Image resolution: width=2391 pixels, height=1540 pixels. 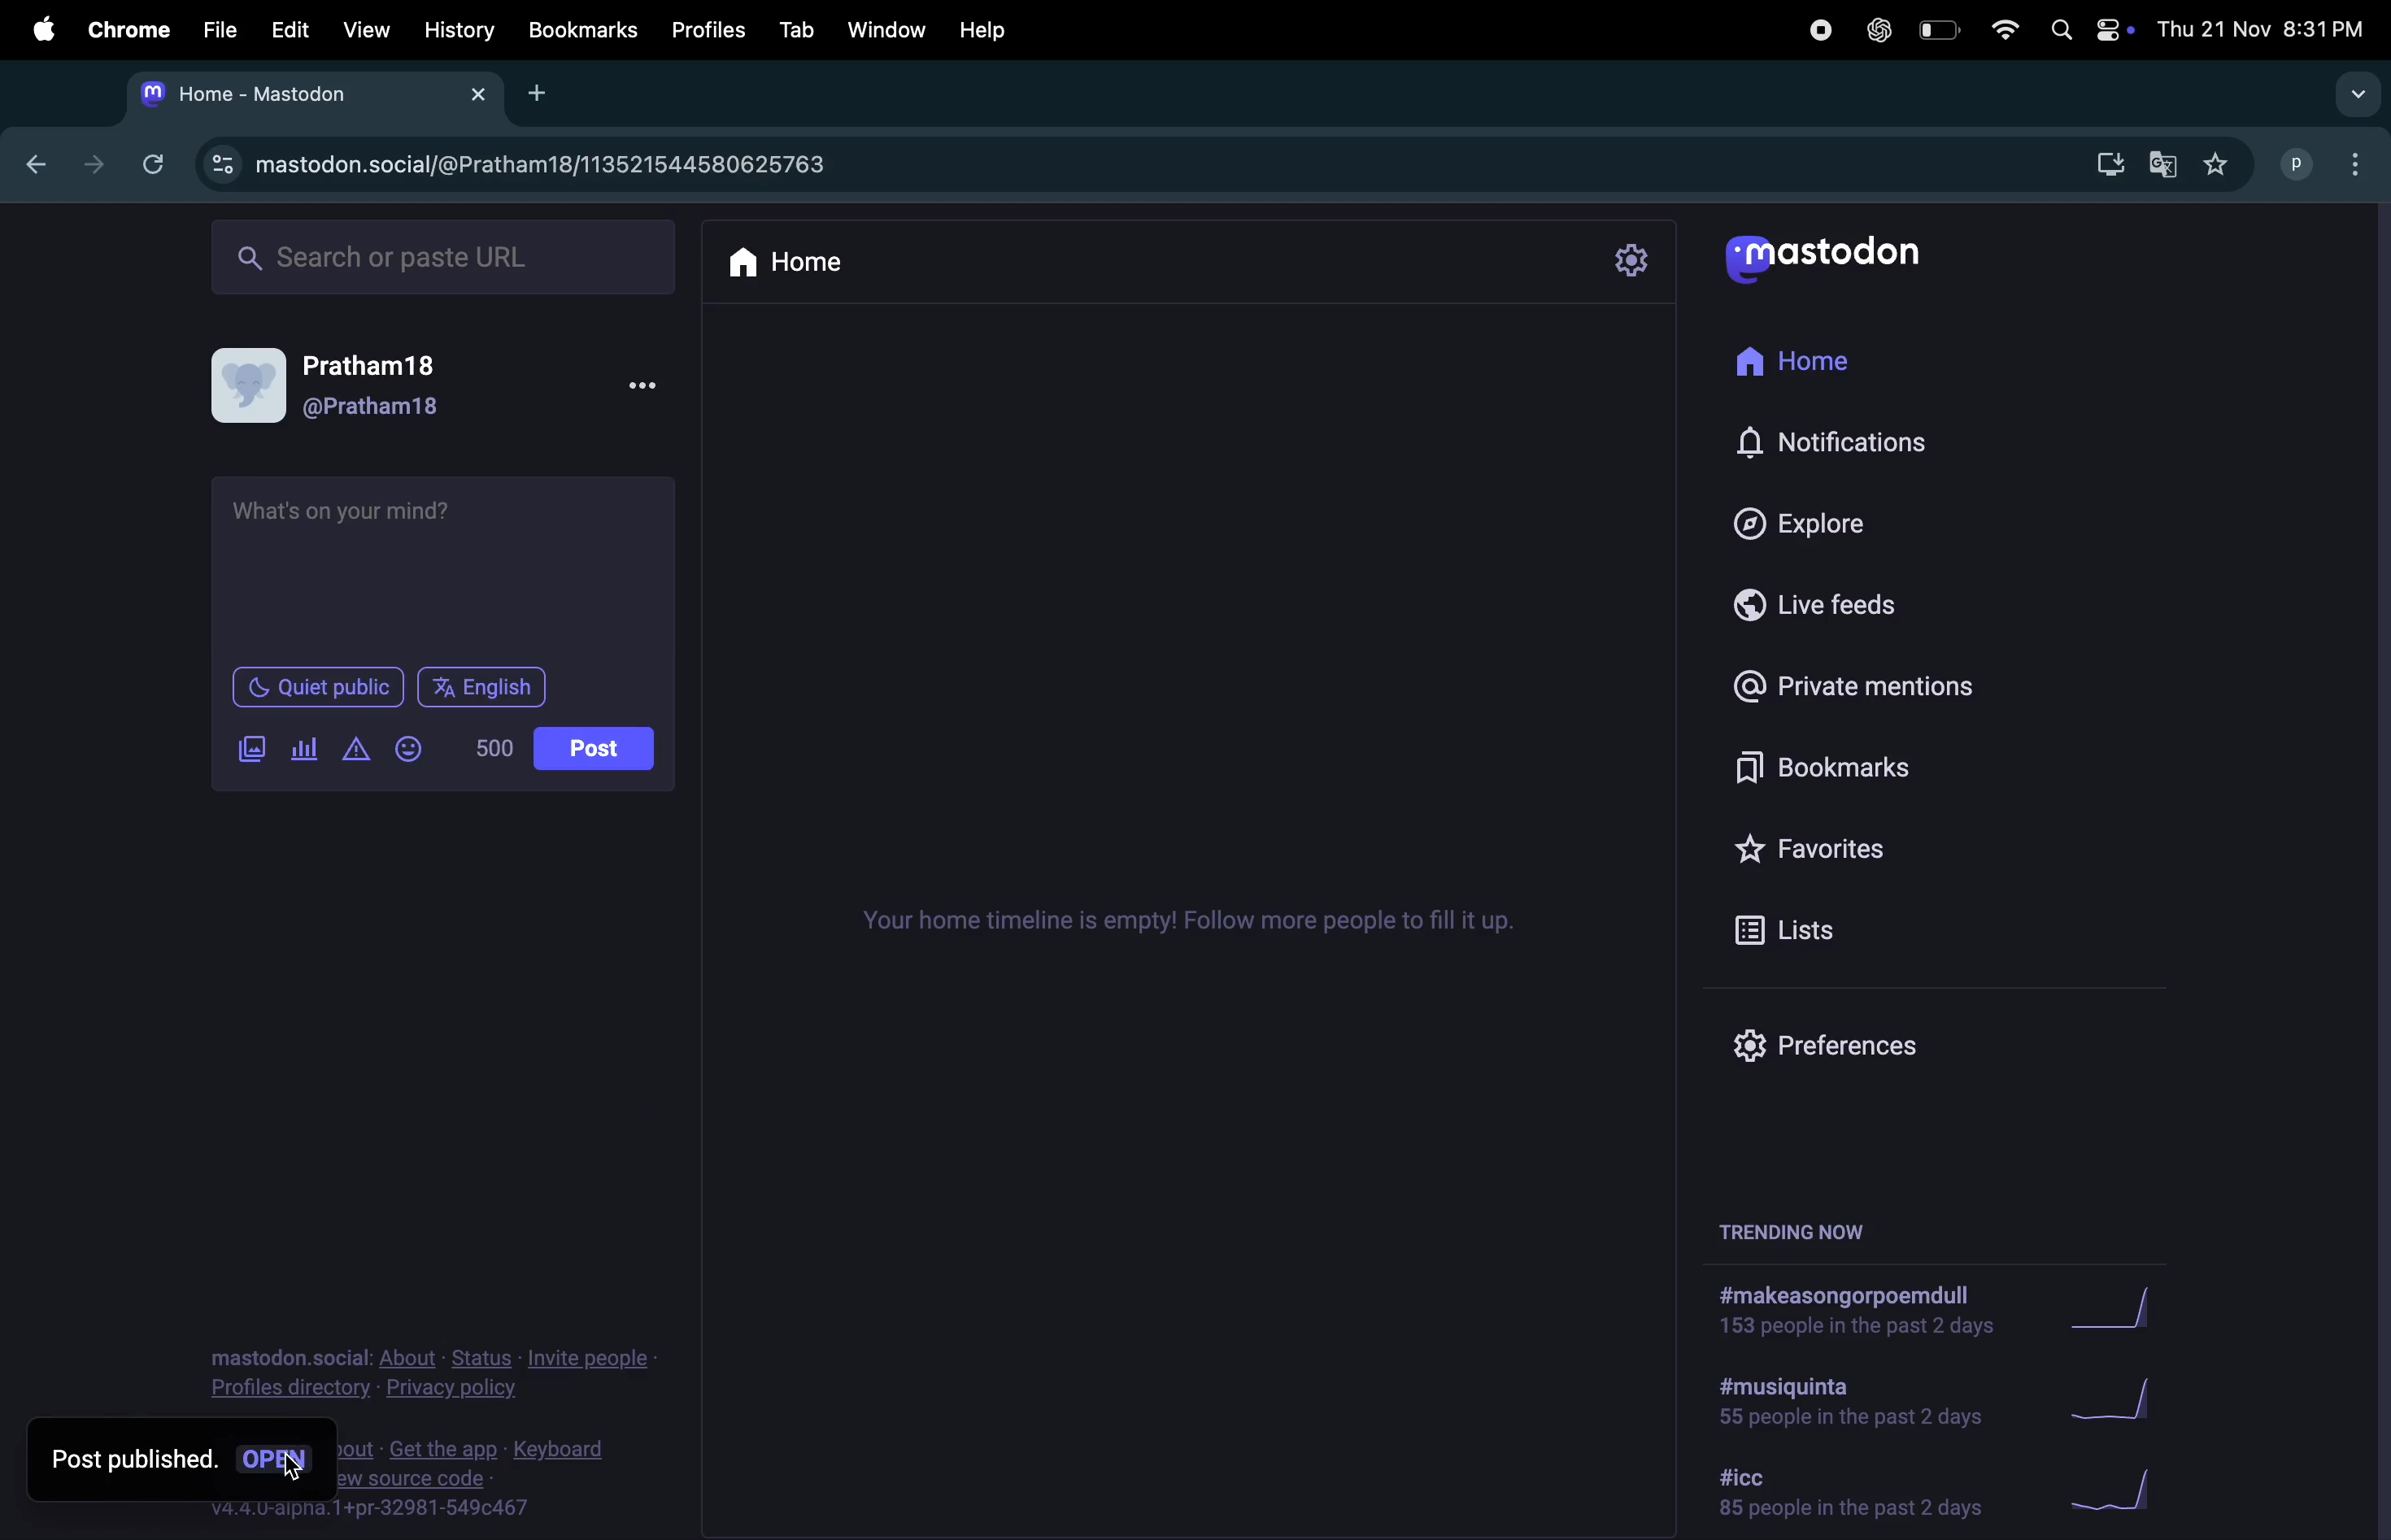 I want to click on hashtag, so click(x=1843, y=1405).